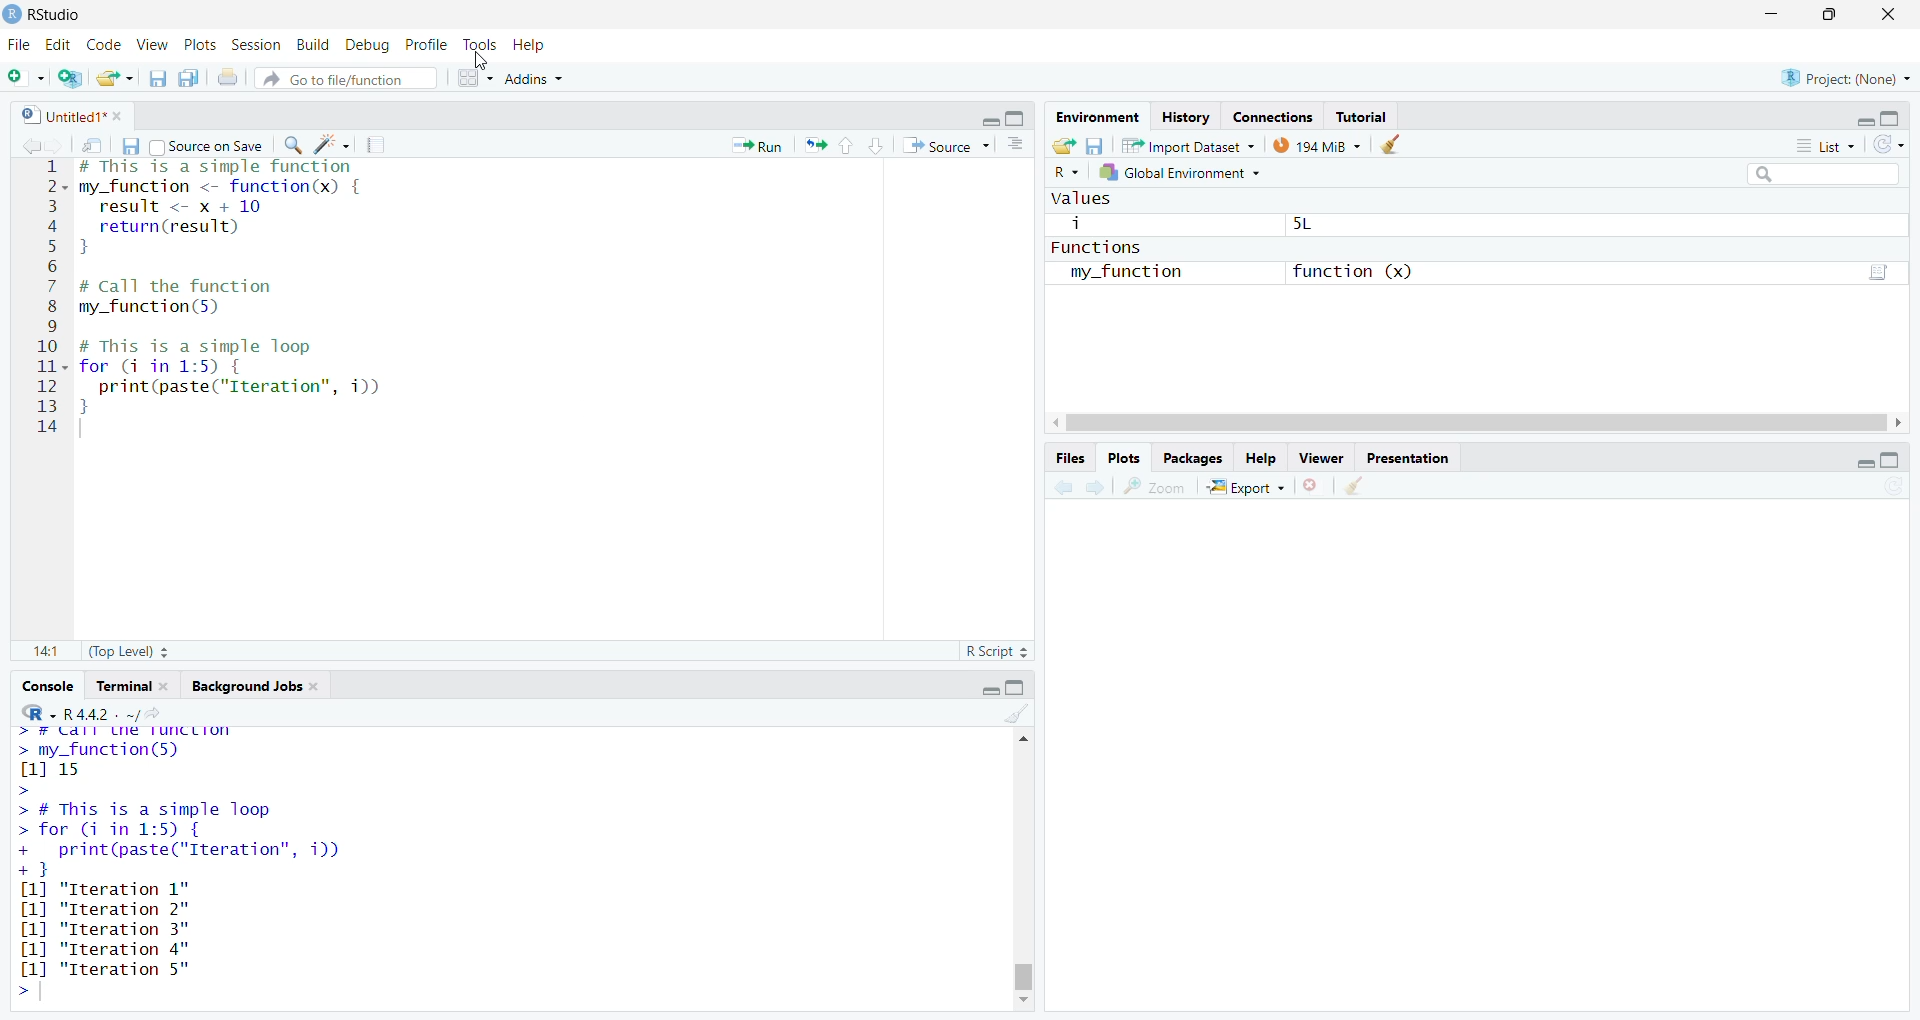  I want to click on refresh the list of objects in the environment, so click(1898, 147).